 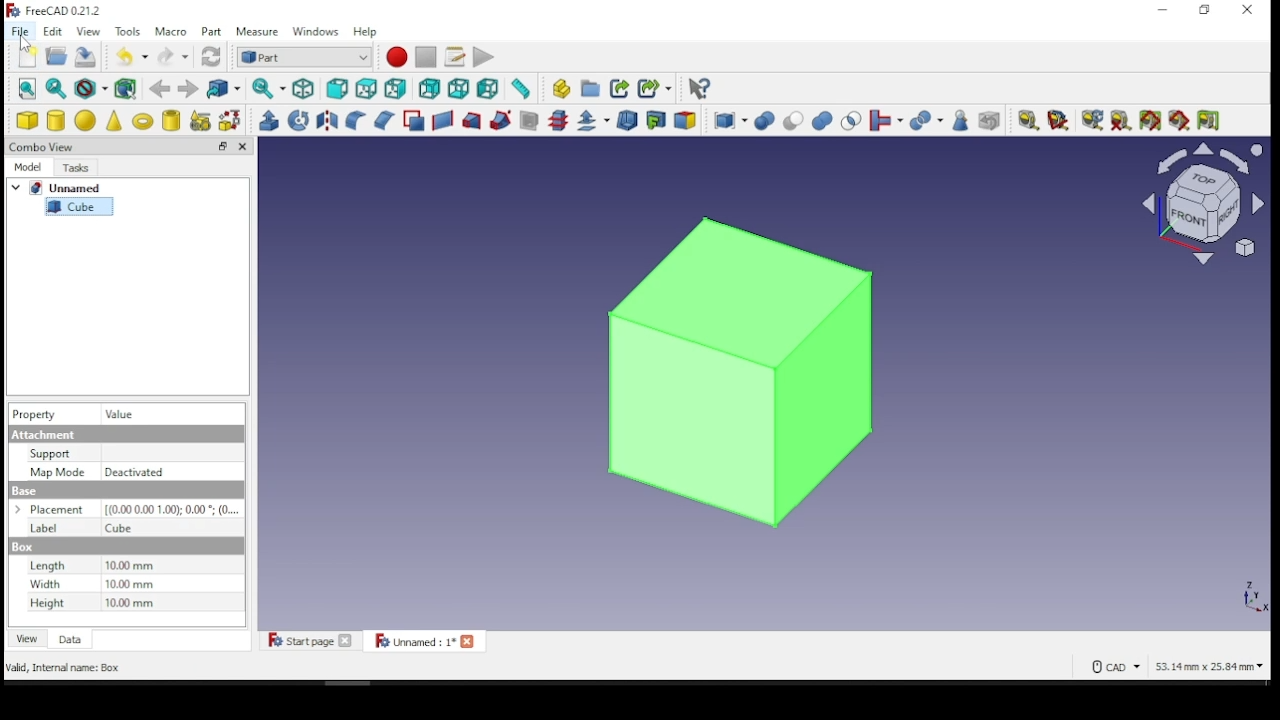 What do you see at coordinates (1181, 121) in the screenshot?
I see `toggle 3D` at bounding box center [1181, 121].